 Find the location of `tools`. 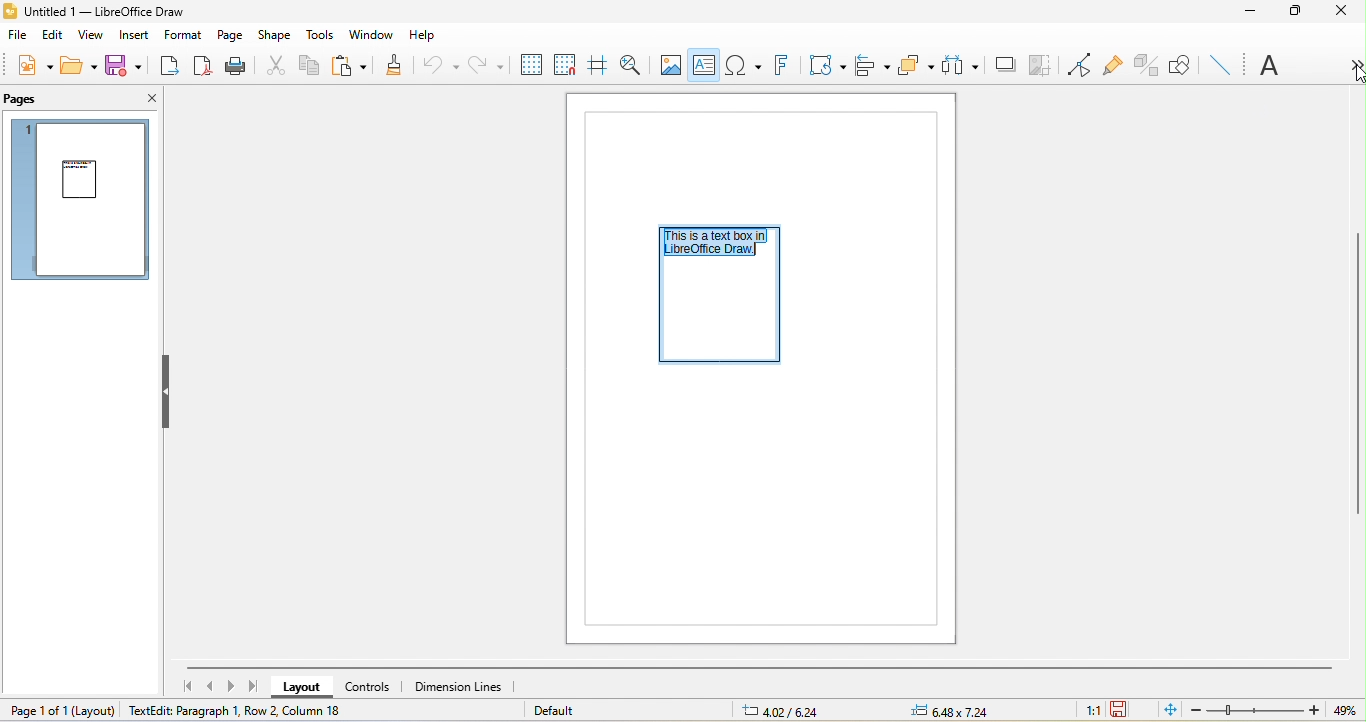

tools is located at coordinates (320, 36).